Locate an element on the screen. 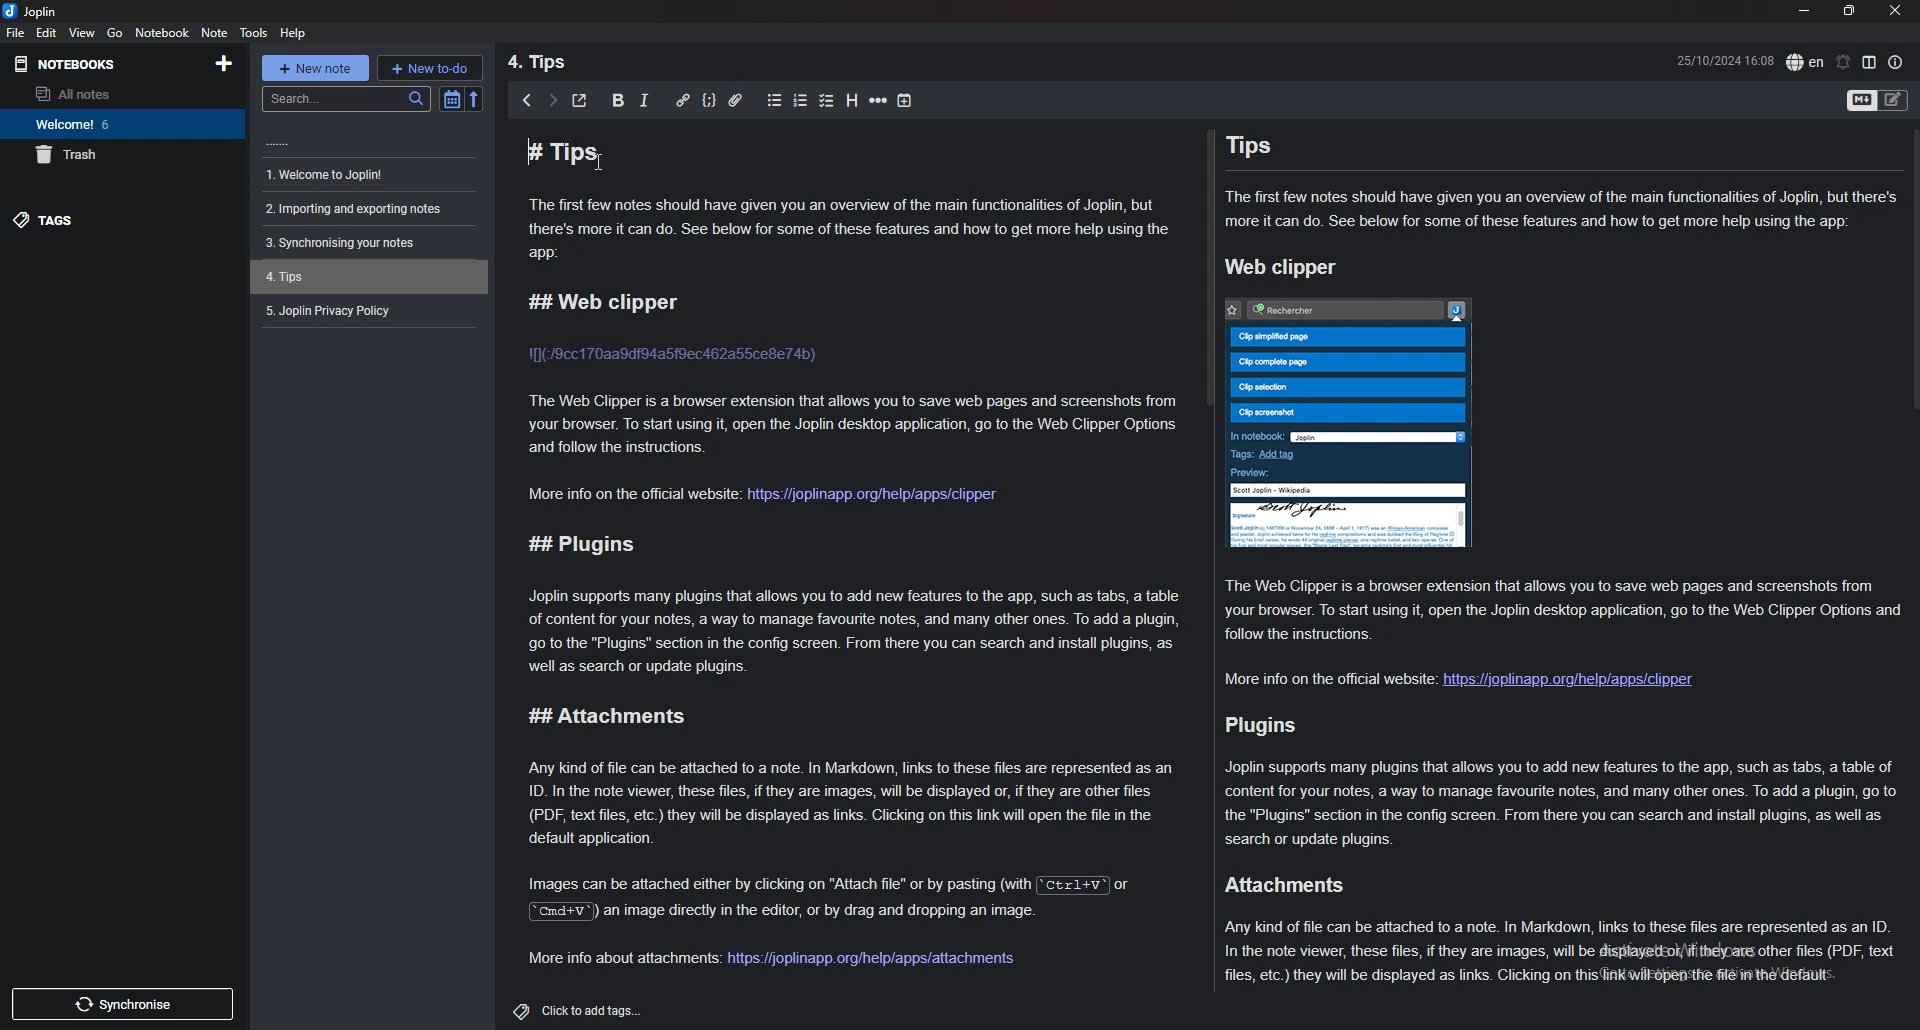 The image size is (1920, 1030). note is located at coordinates (215, 32).